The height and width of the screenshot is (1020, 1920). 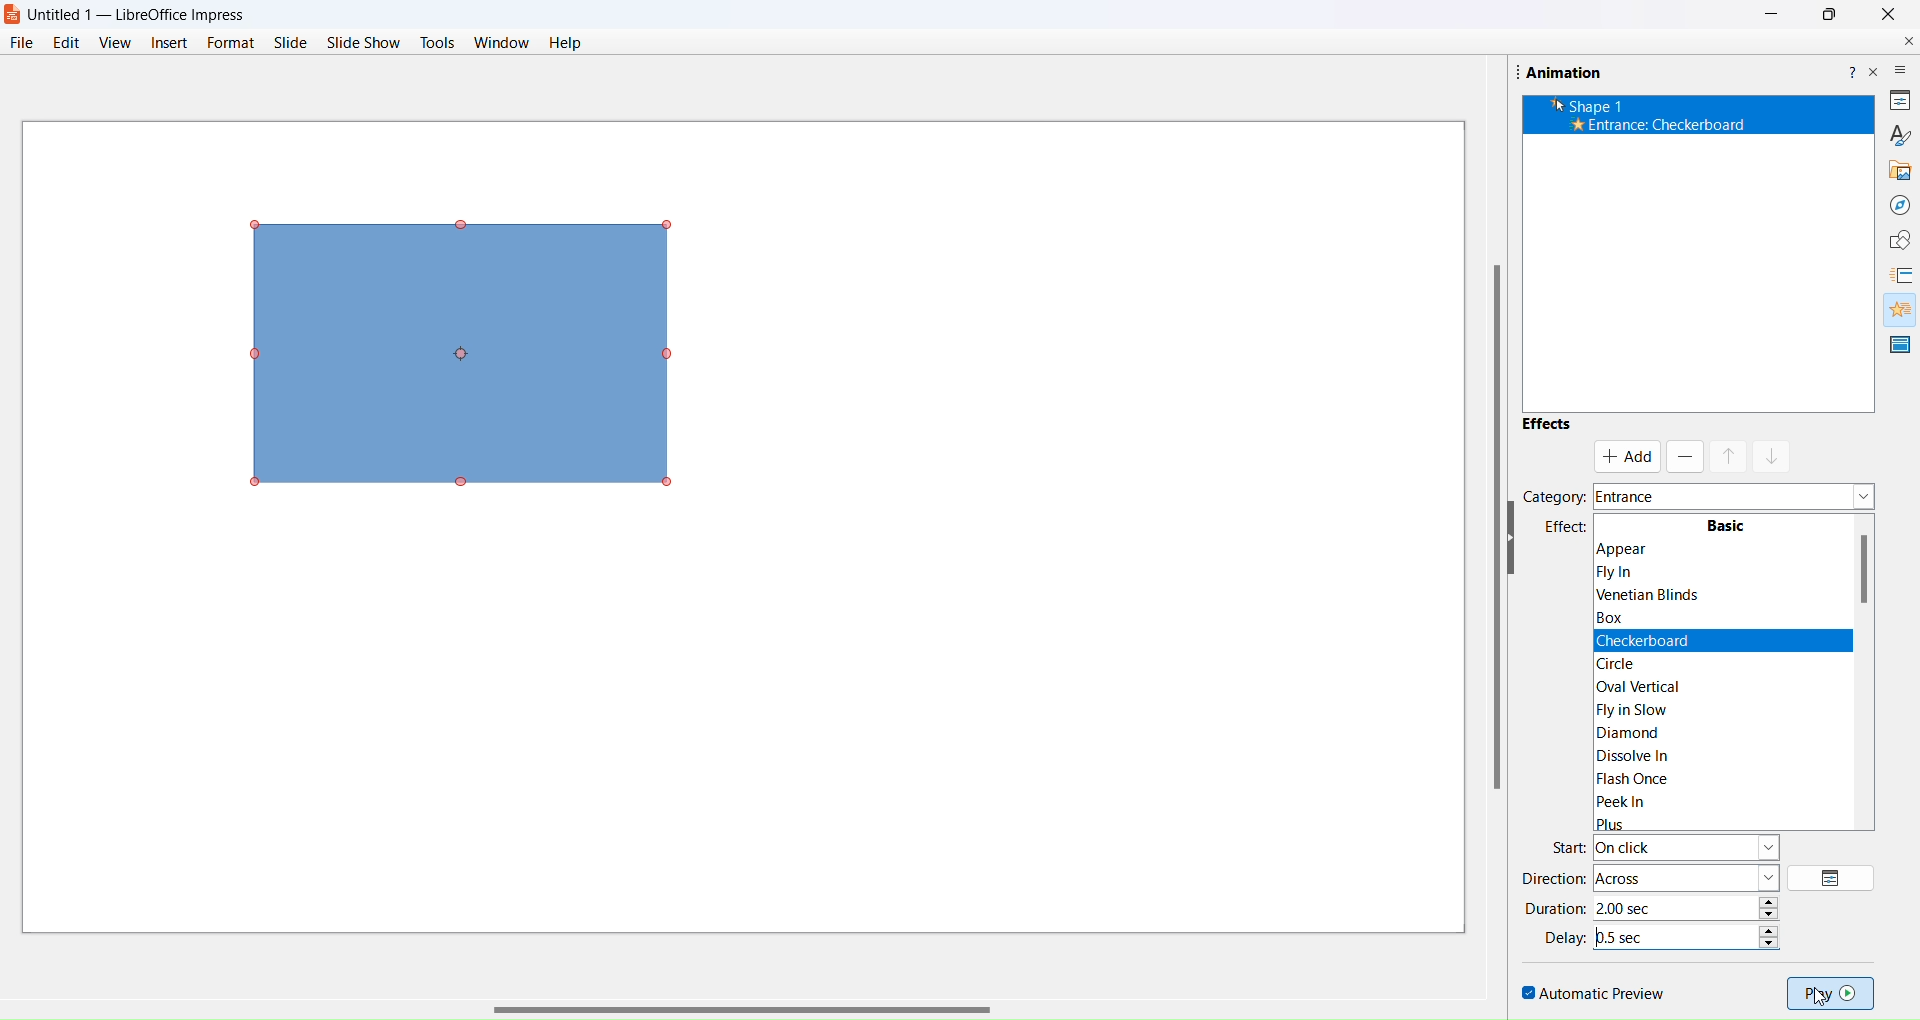 I want to click on cursor, so click(x=1831, y=998).